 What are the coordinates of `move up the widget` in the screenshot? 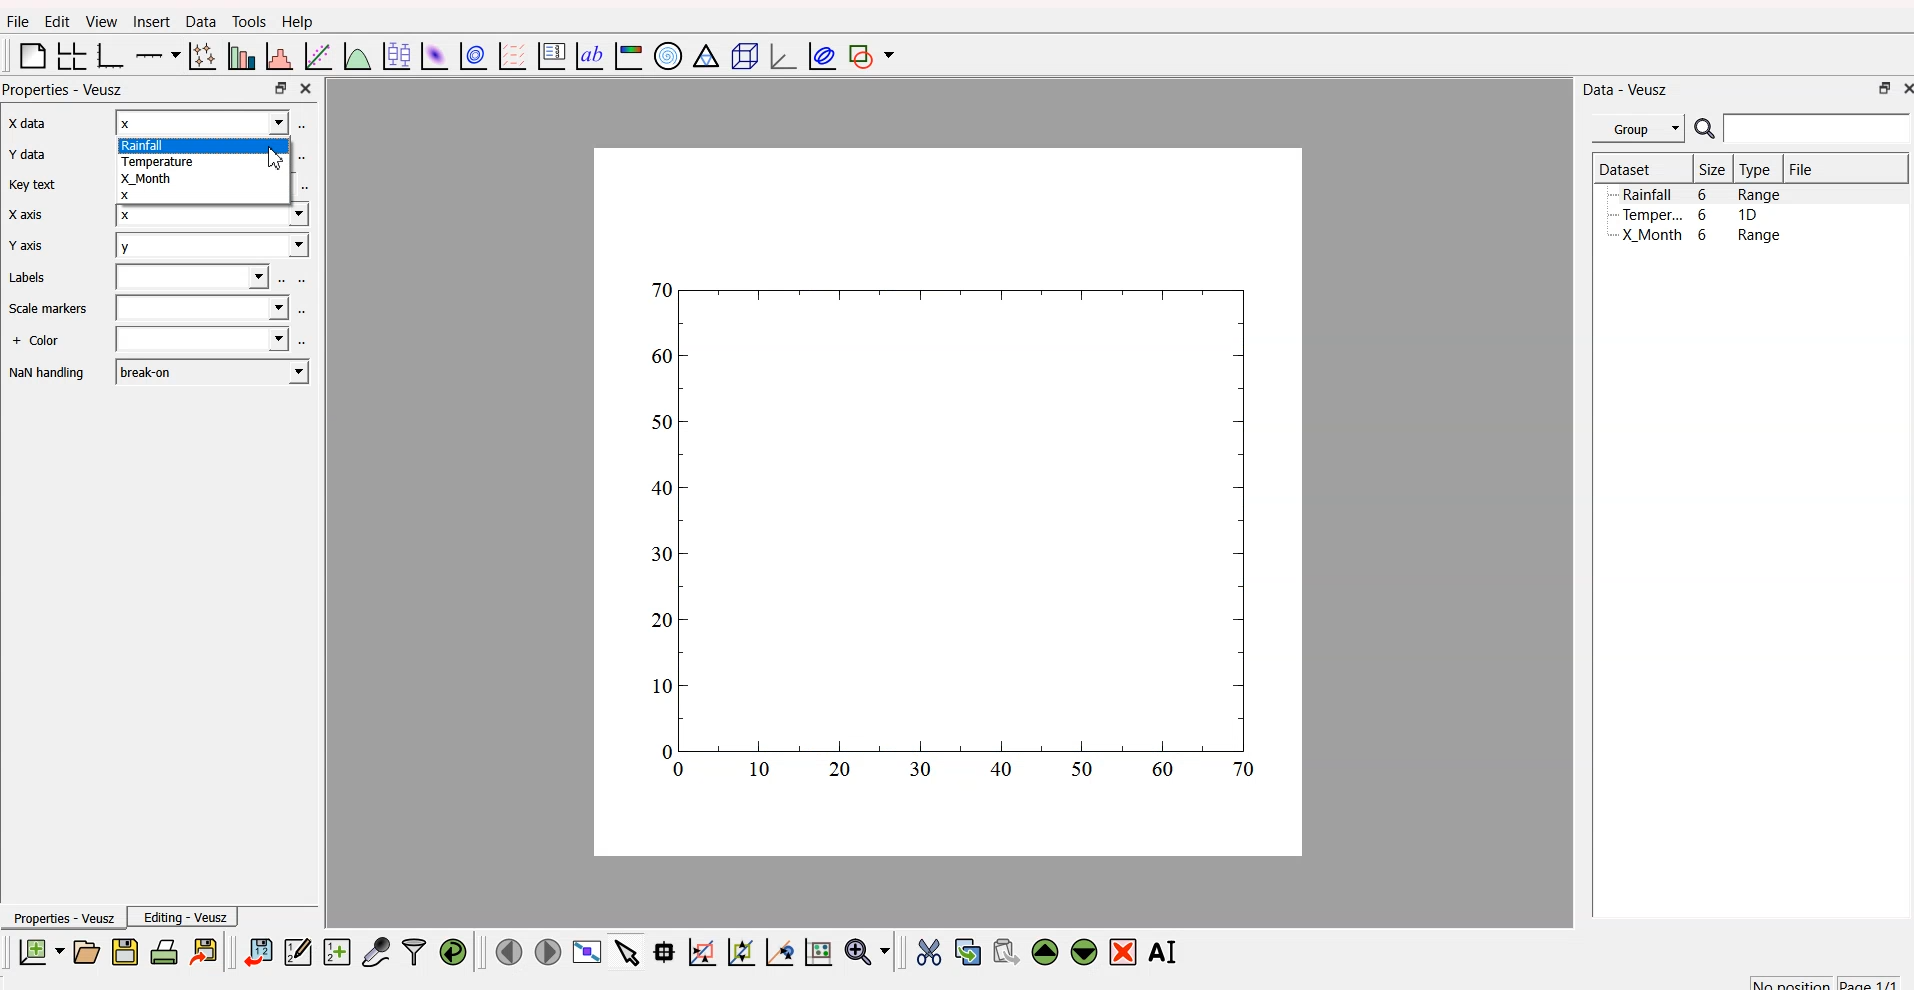 It's located at (1044, 952).